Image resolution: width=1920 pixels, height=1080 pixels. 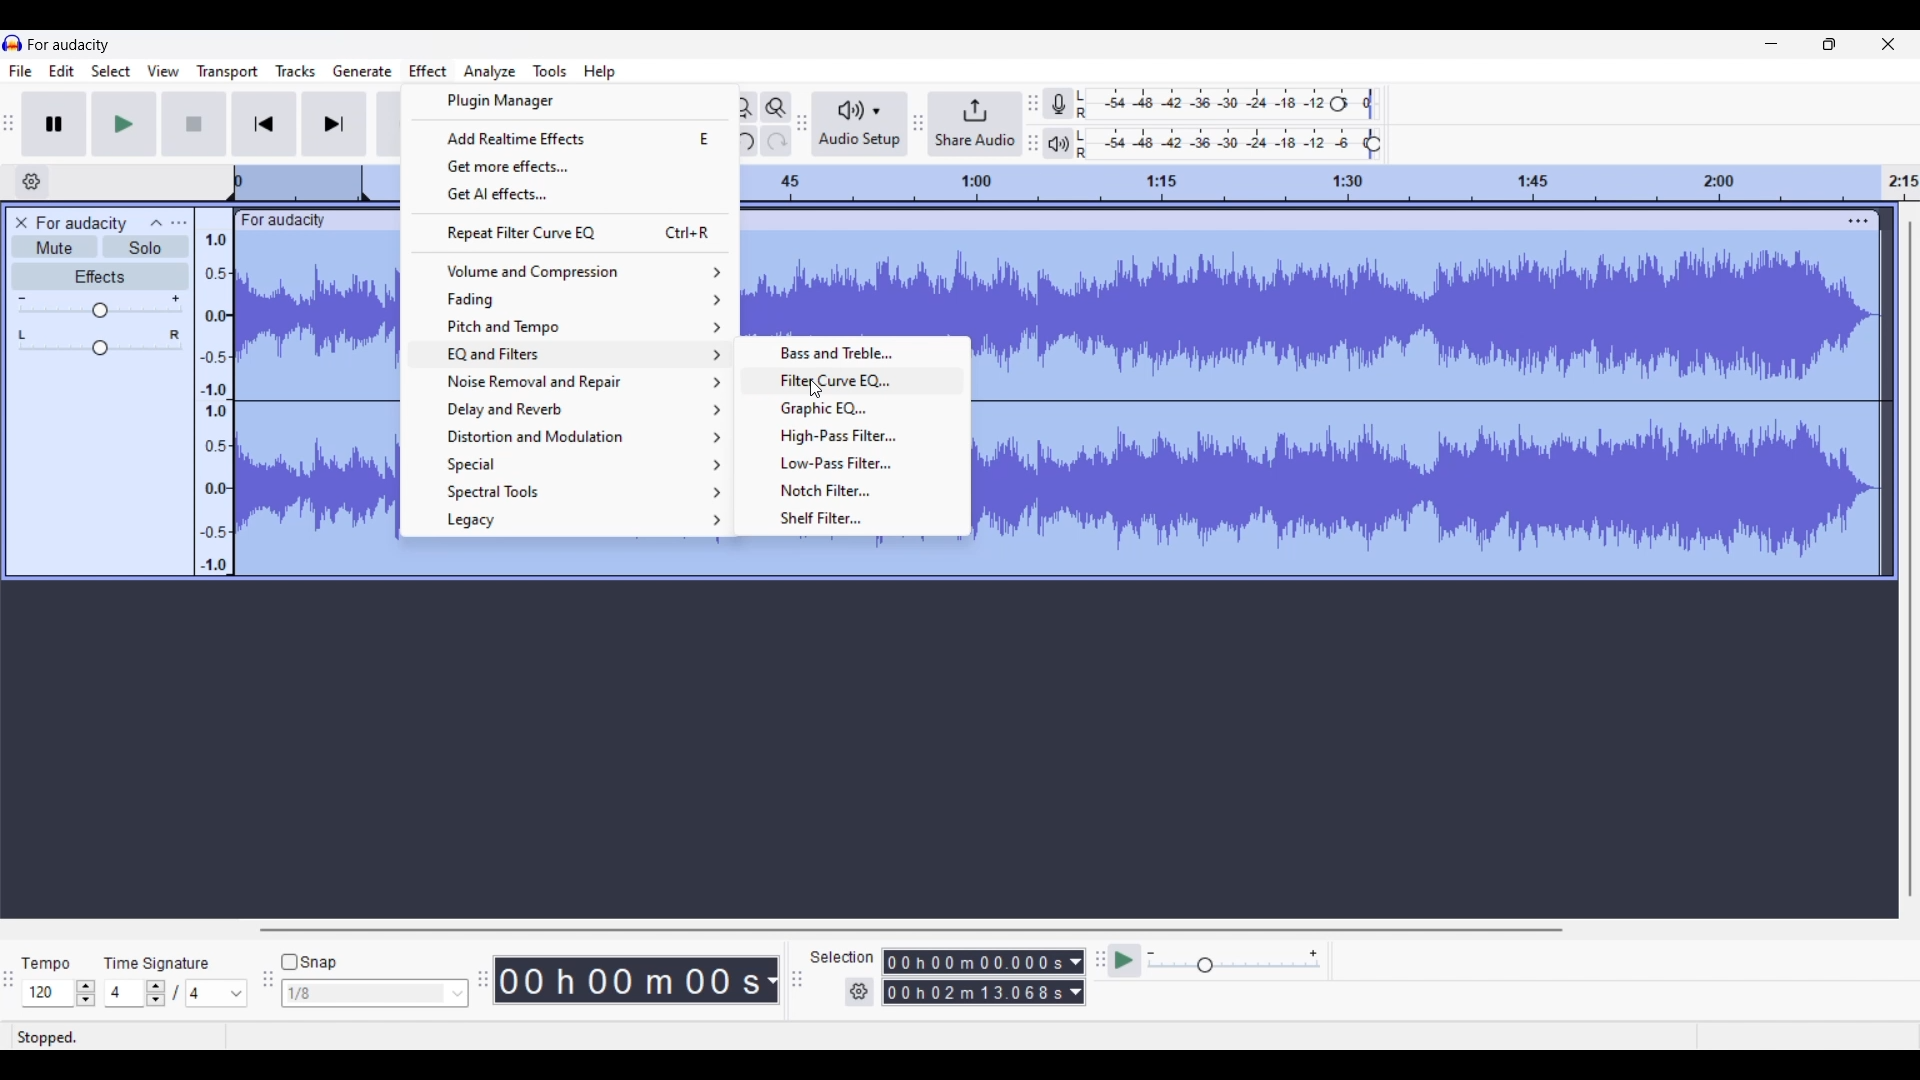 What do you see at coordinates (1059, 103) in the screenshot?
I see `Record meter` at bounding box center [1059, 103].